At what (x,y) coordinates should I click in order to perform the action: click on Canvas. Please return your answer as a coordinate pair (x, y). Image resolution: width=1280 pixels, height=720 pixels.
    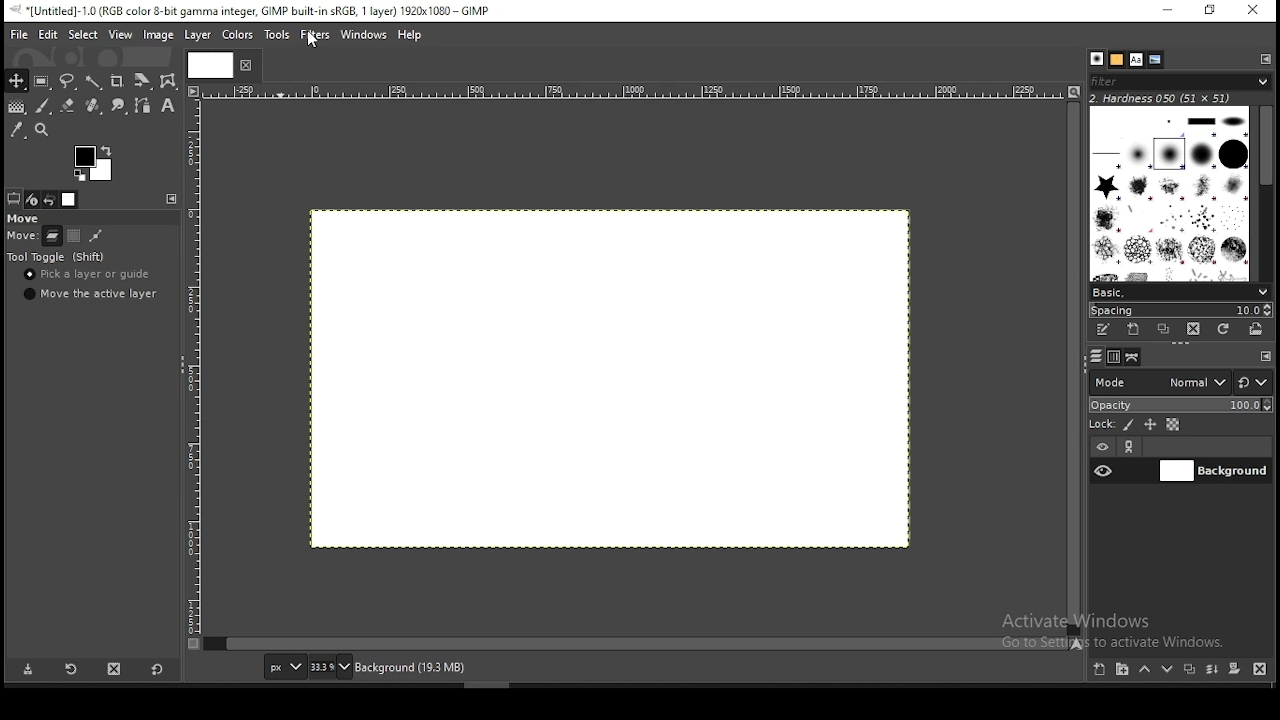
    Looking at the image, I should click on (607, 377).